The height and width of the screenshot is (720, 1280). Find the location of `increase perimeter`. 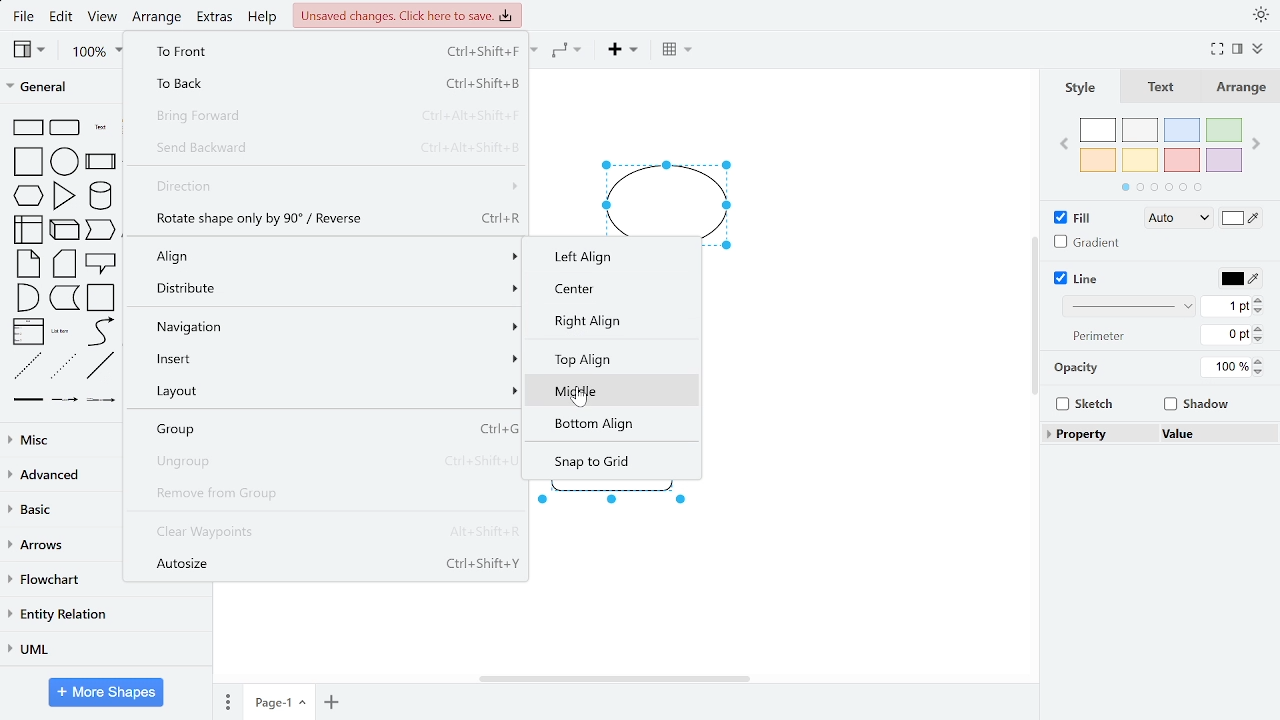

increase perimeter is located at coordinates (1262, 326).